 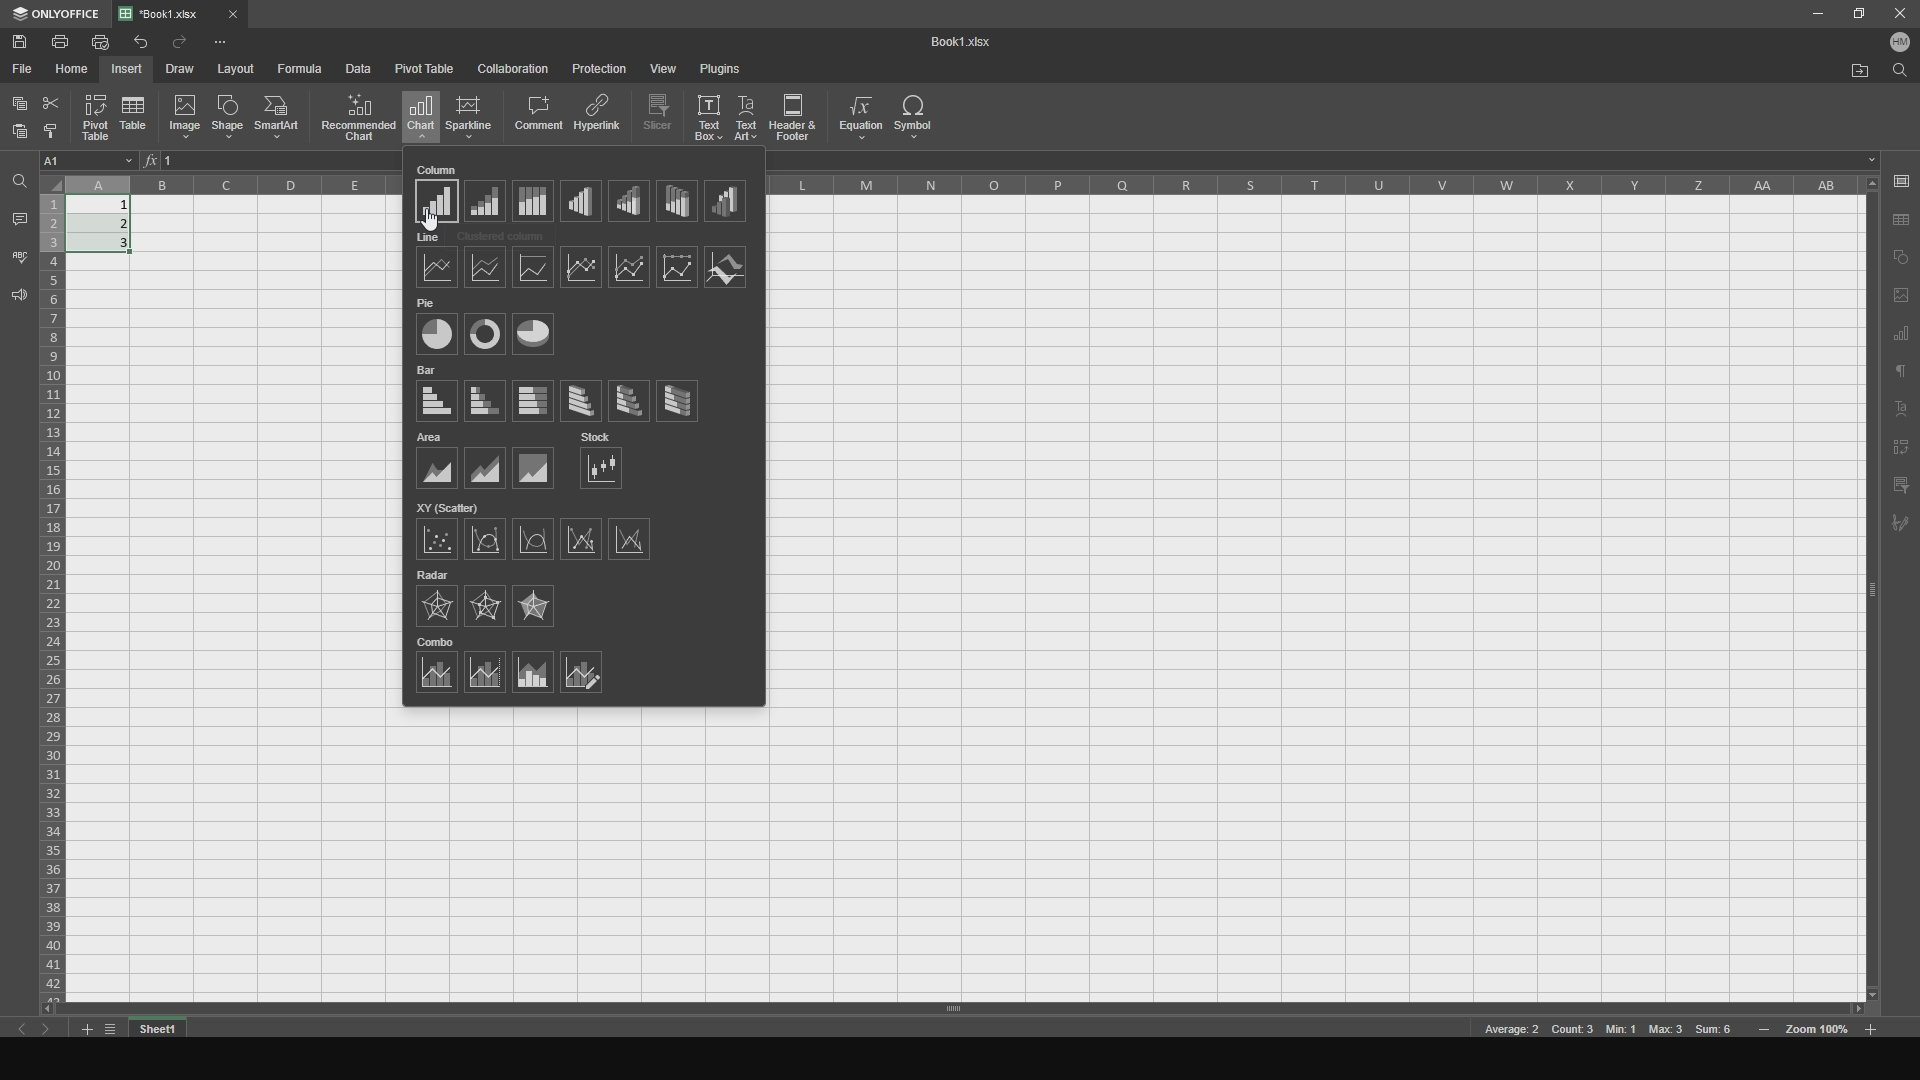 I want to click on areas, so click(x=484, y=461).